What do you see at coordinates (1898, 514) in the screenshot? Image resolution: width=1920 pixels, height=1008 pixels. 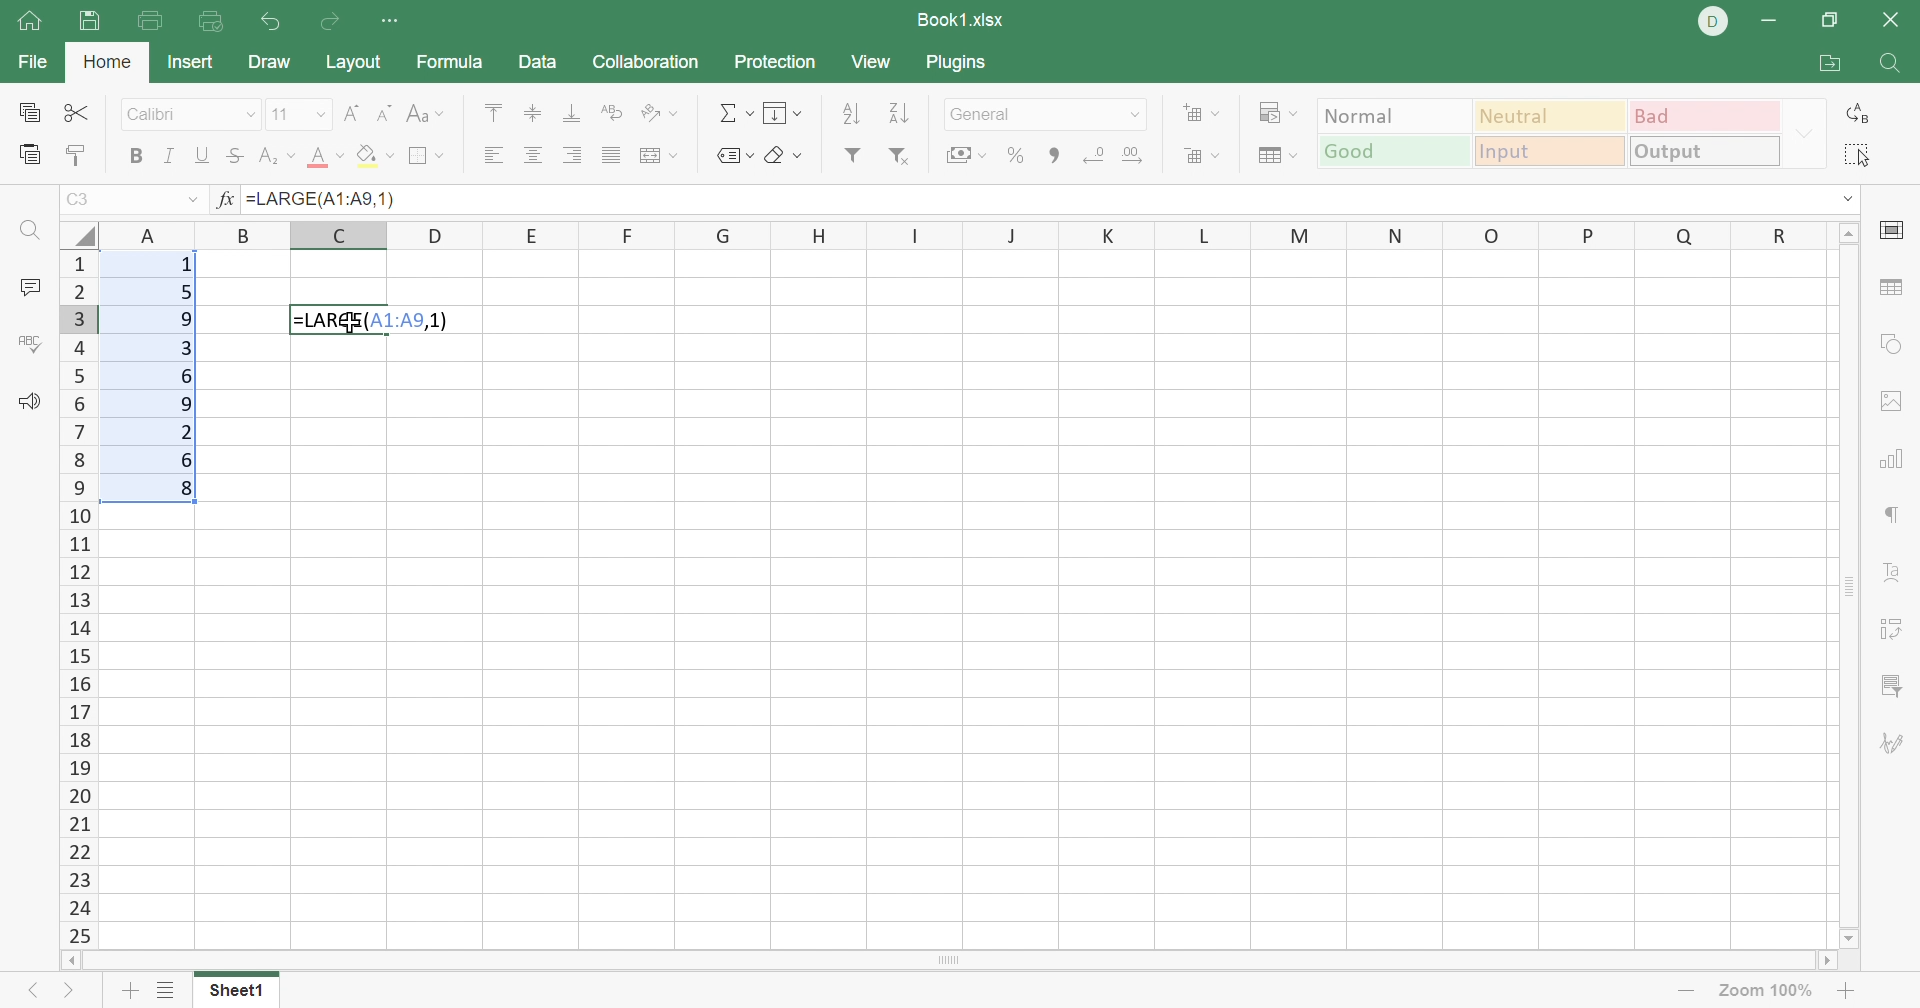 I see `paragraph settings` at bounding box center [1898, 514].